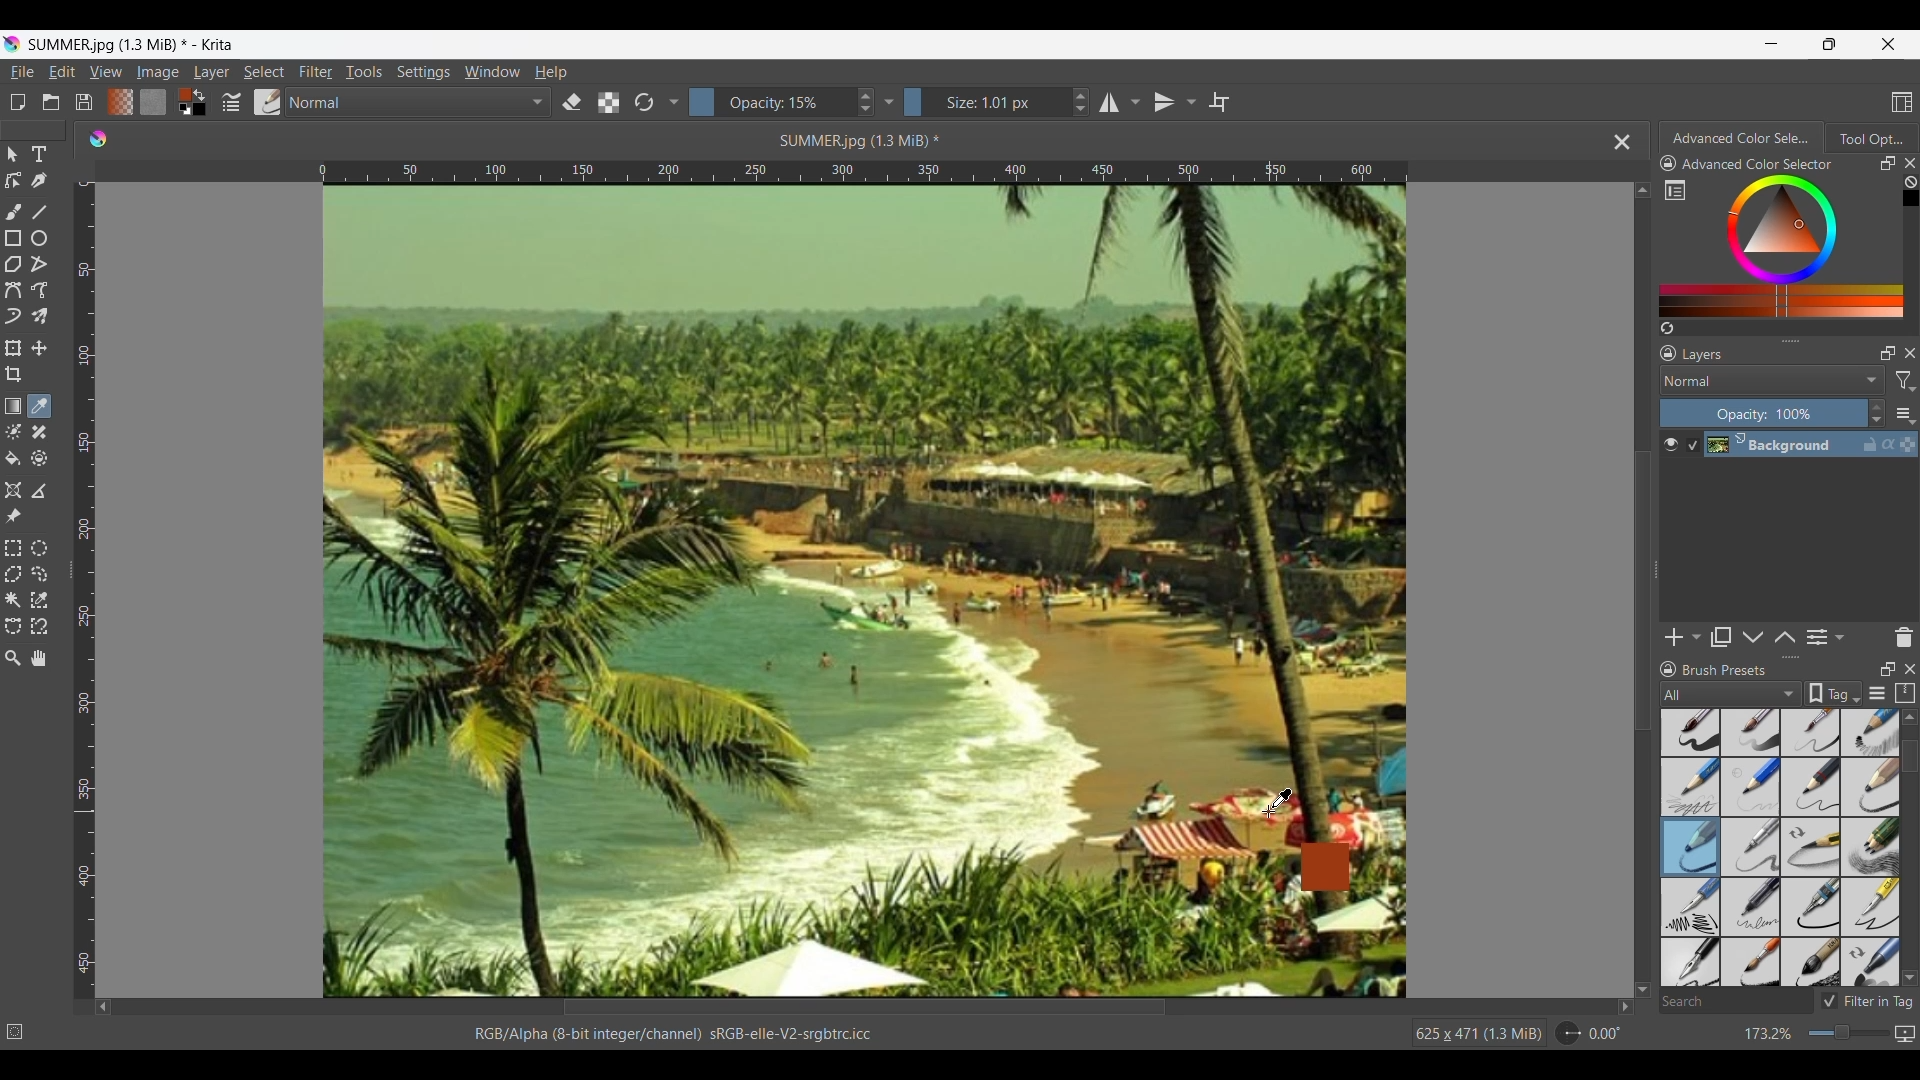  What do you see at coordinates (105, 72) in the screenshot?
I see `View menu` at bounding box center [105, 72].